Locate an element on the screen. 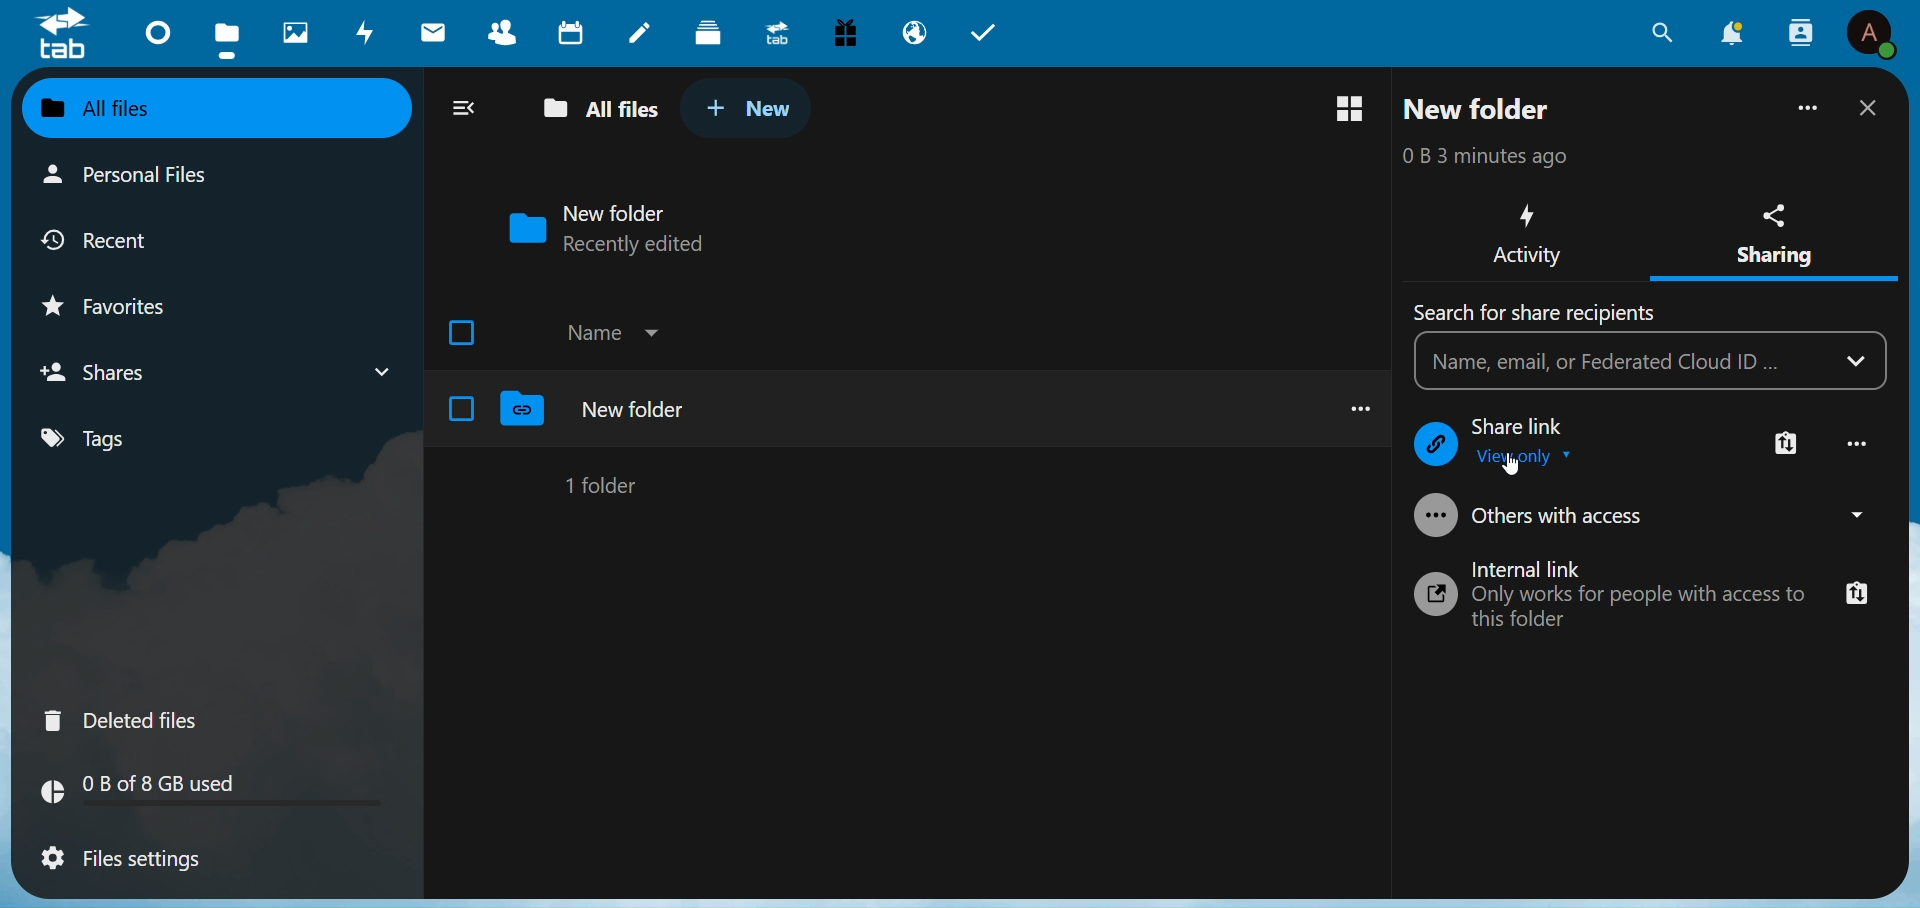 The image size is (1920, 908). Recent is located at coordinates (119, 238).